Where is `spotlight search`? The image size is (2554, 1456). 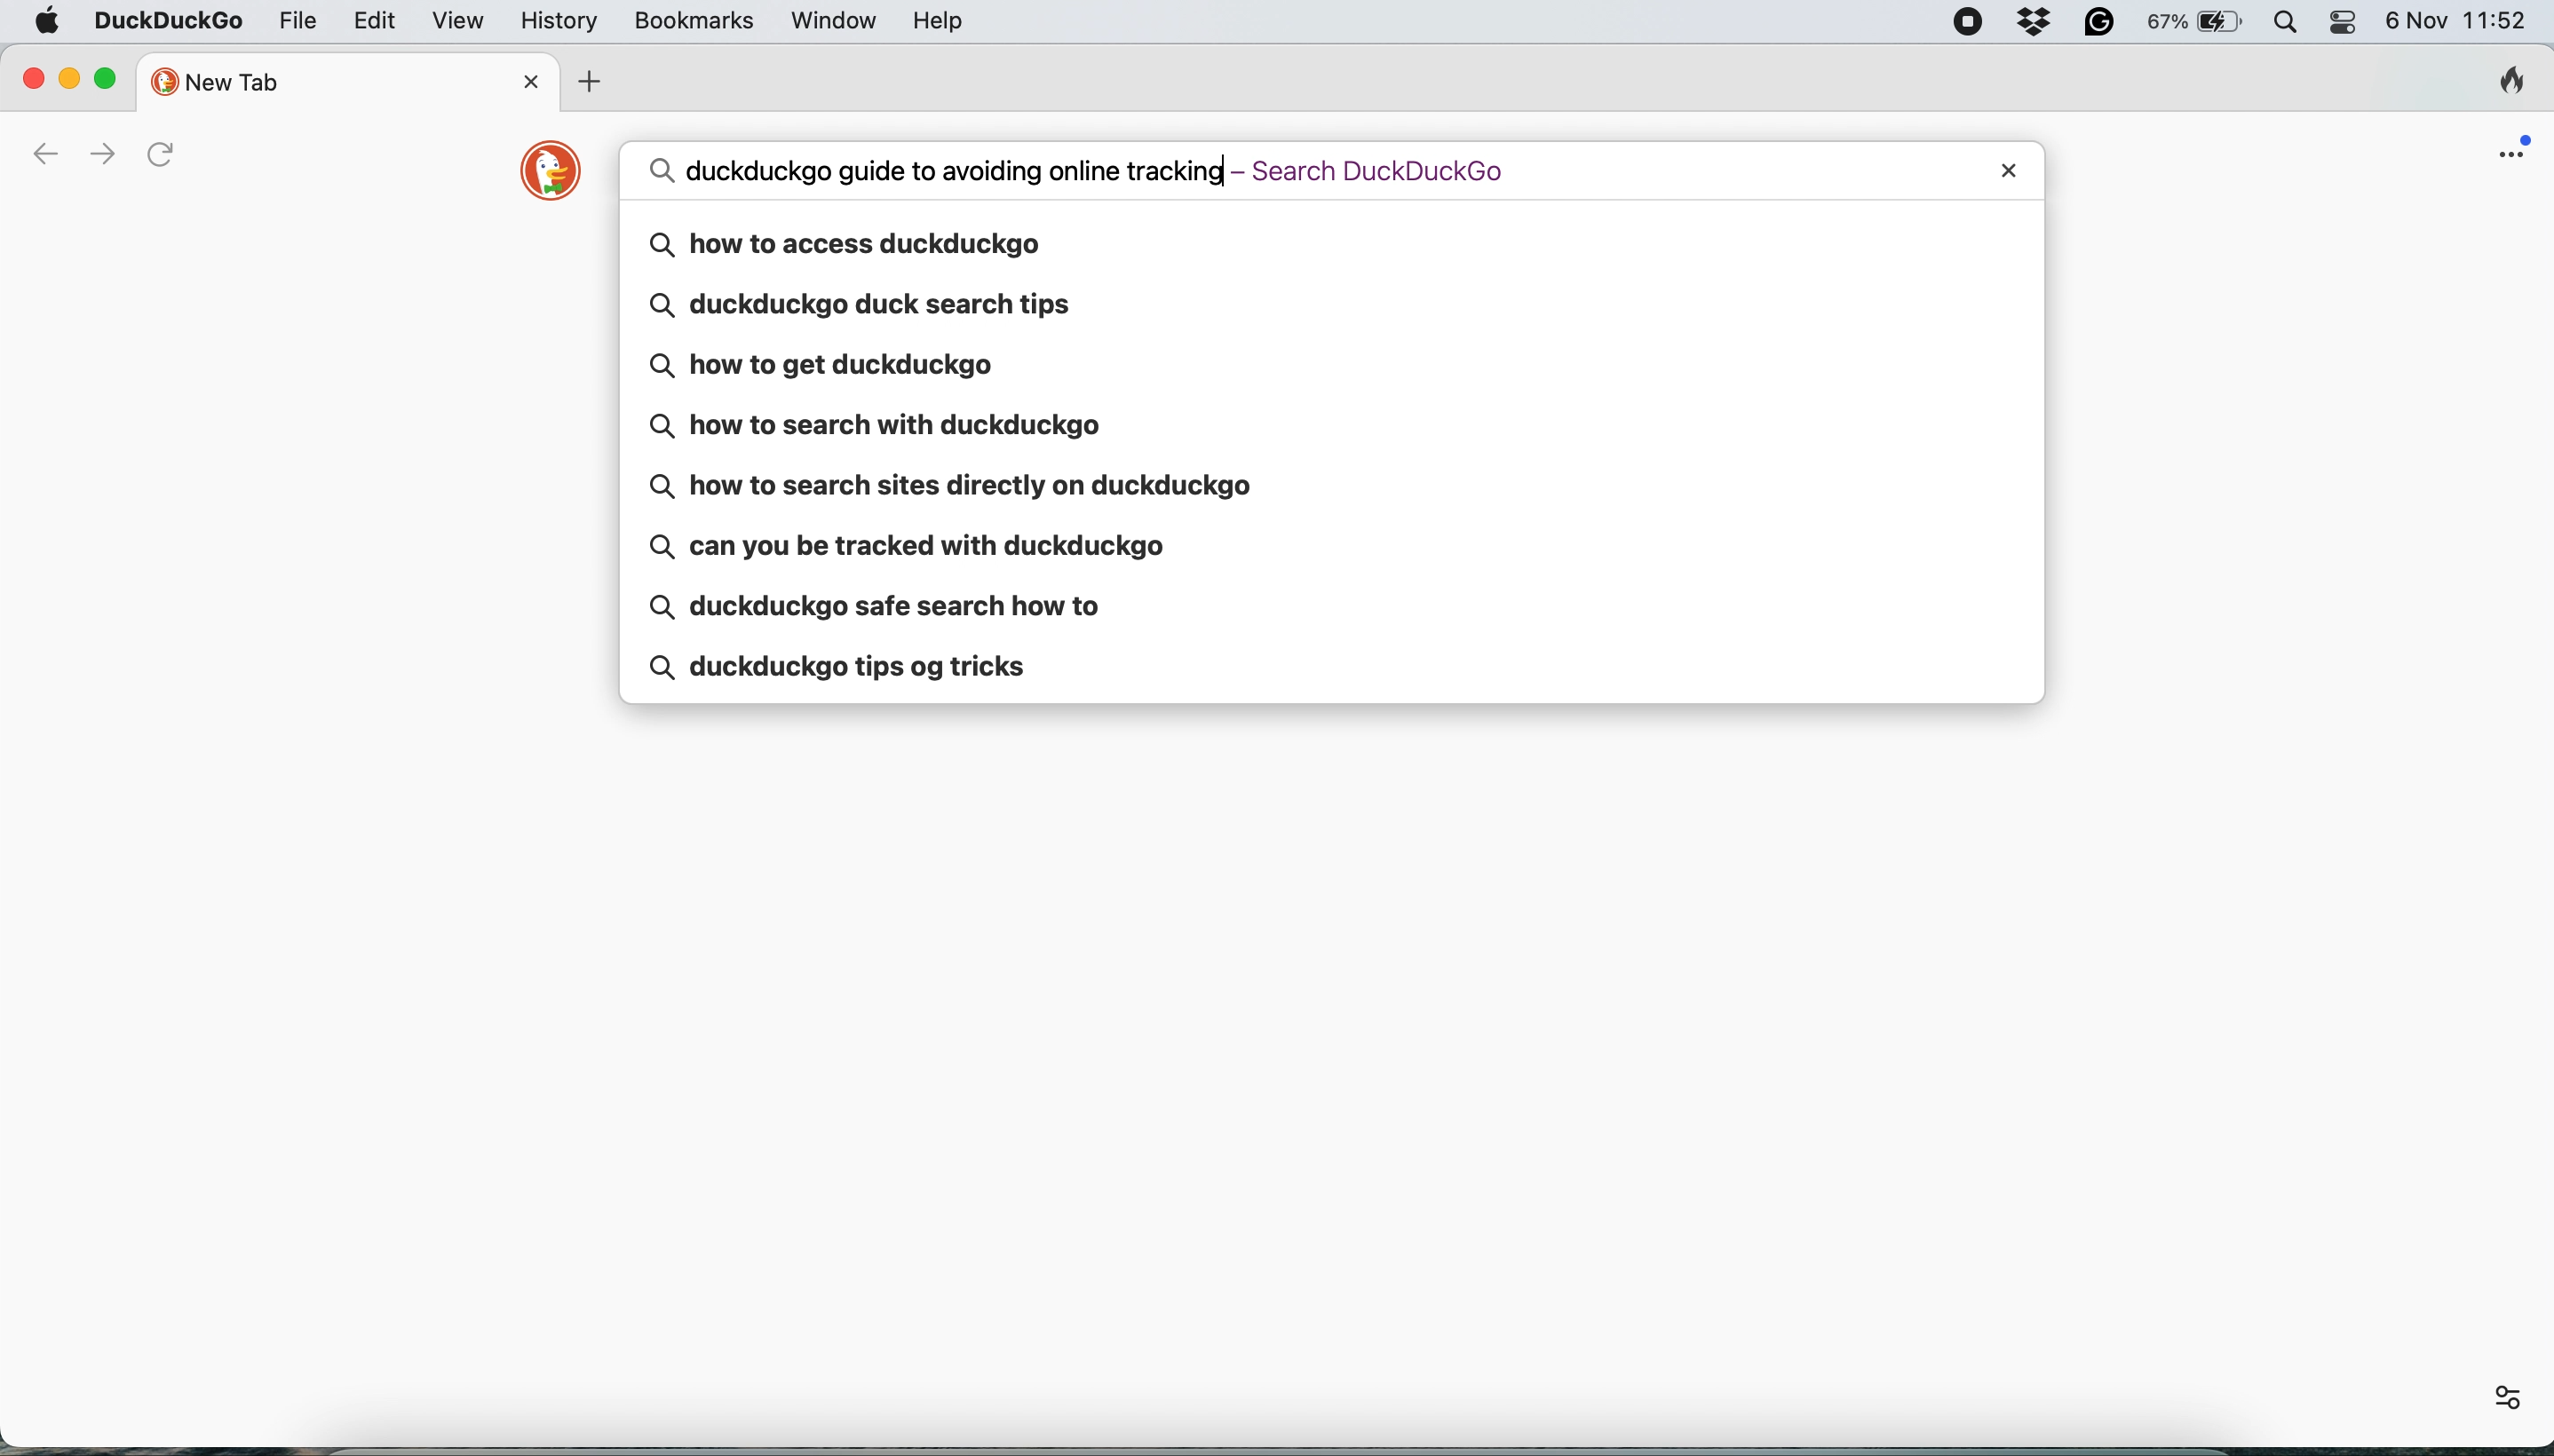
spotlight search is located at coordinates (2291, 23).